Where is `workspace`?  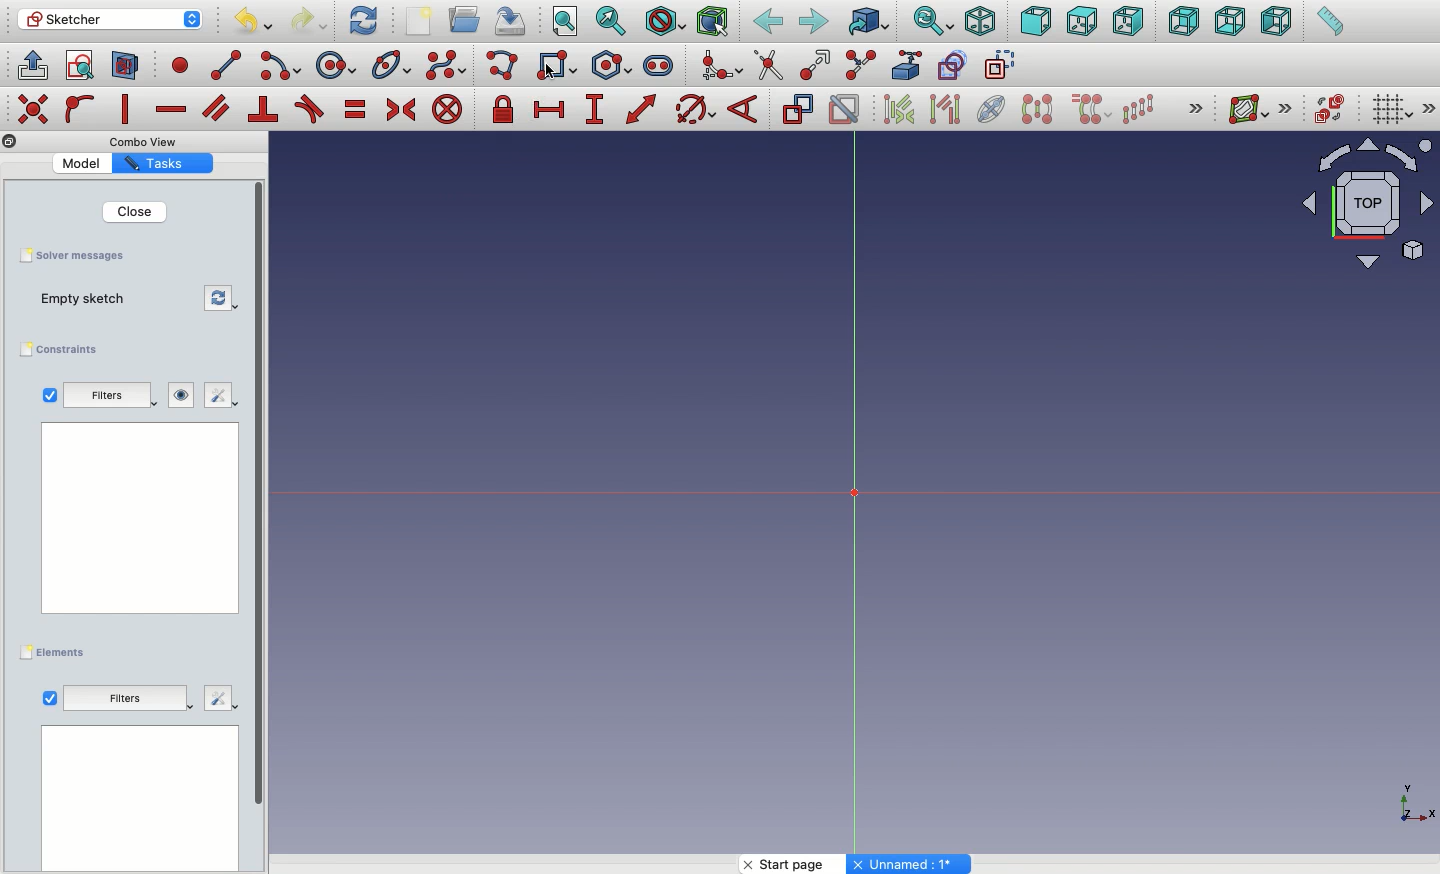
workspace is located at coordinates (140, 800).